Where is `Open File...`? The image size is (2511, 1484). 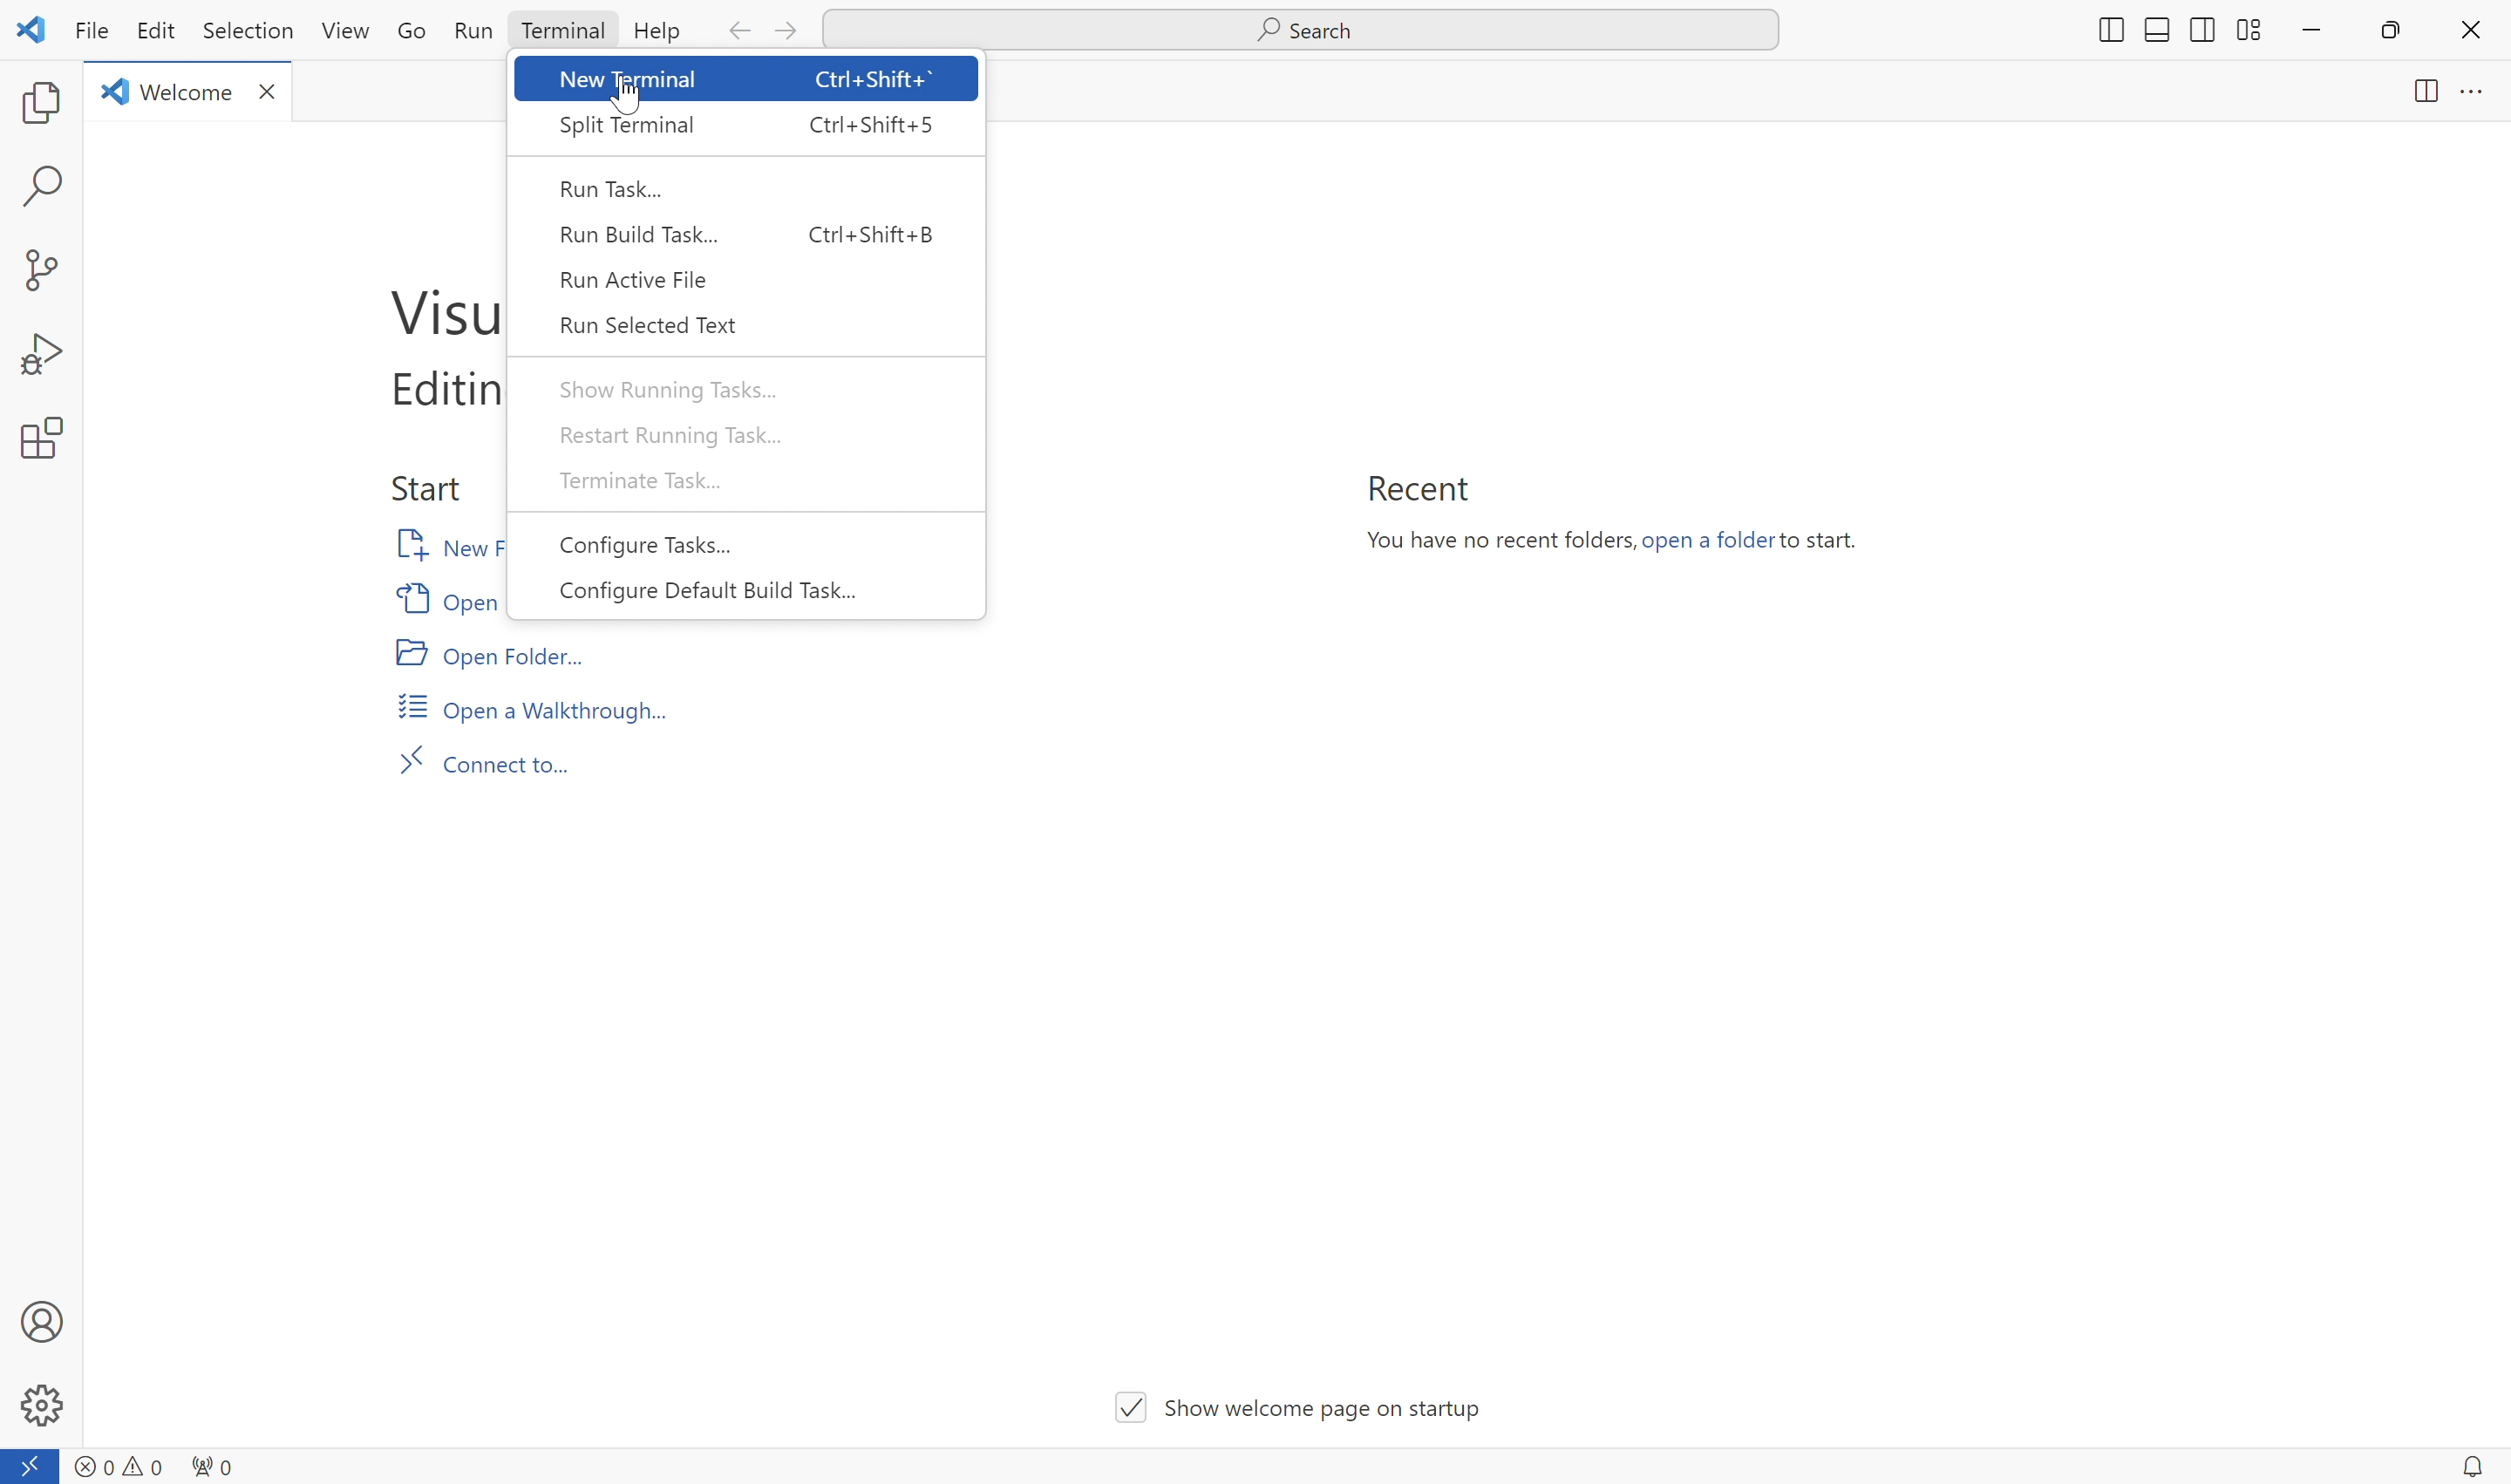
Open File... is located at coordinates (445, 597).